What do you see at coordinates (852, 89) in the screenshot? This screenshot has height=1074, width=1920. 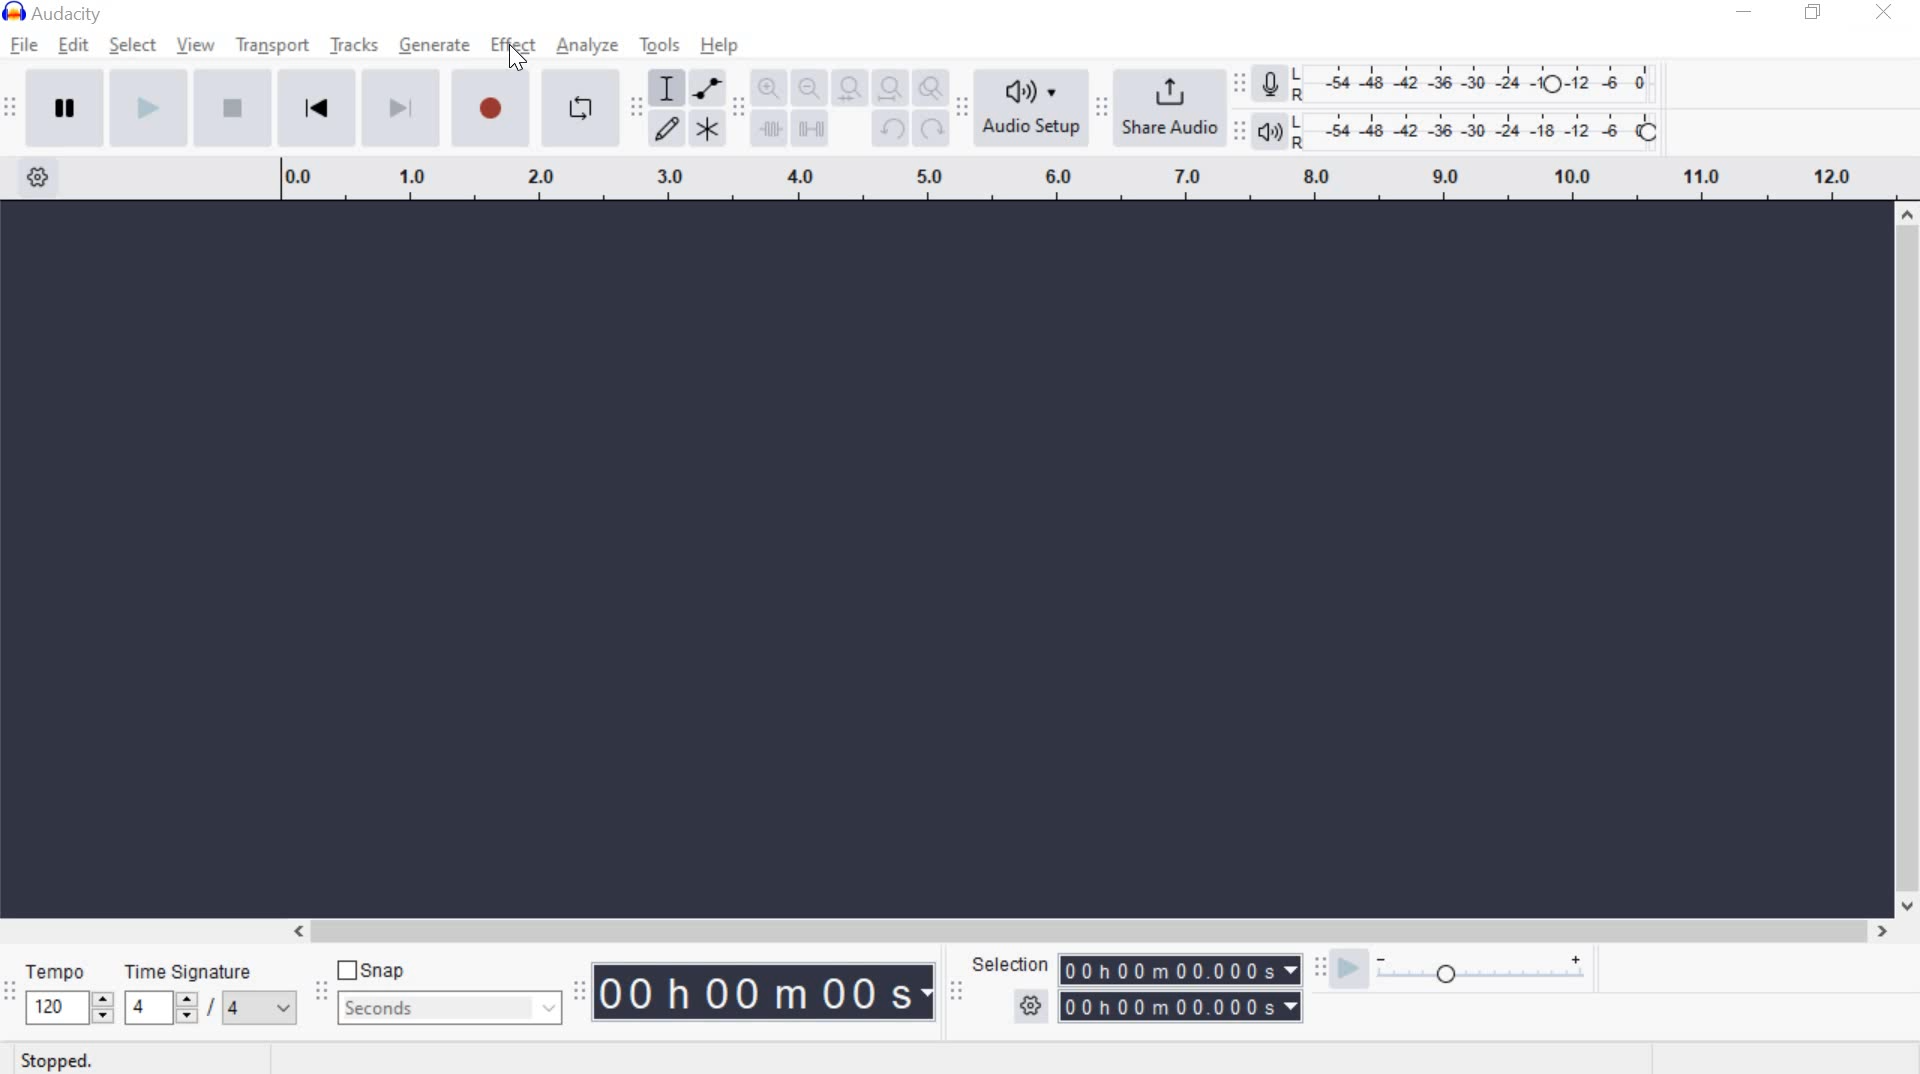 I see `Fit selection to width` at bounding box center [852, 89].